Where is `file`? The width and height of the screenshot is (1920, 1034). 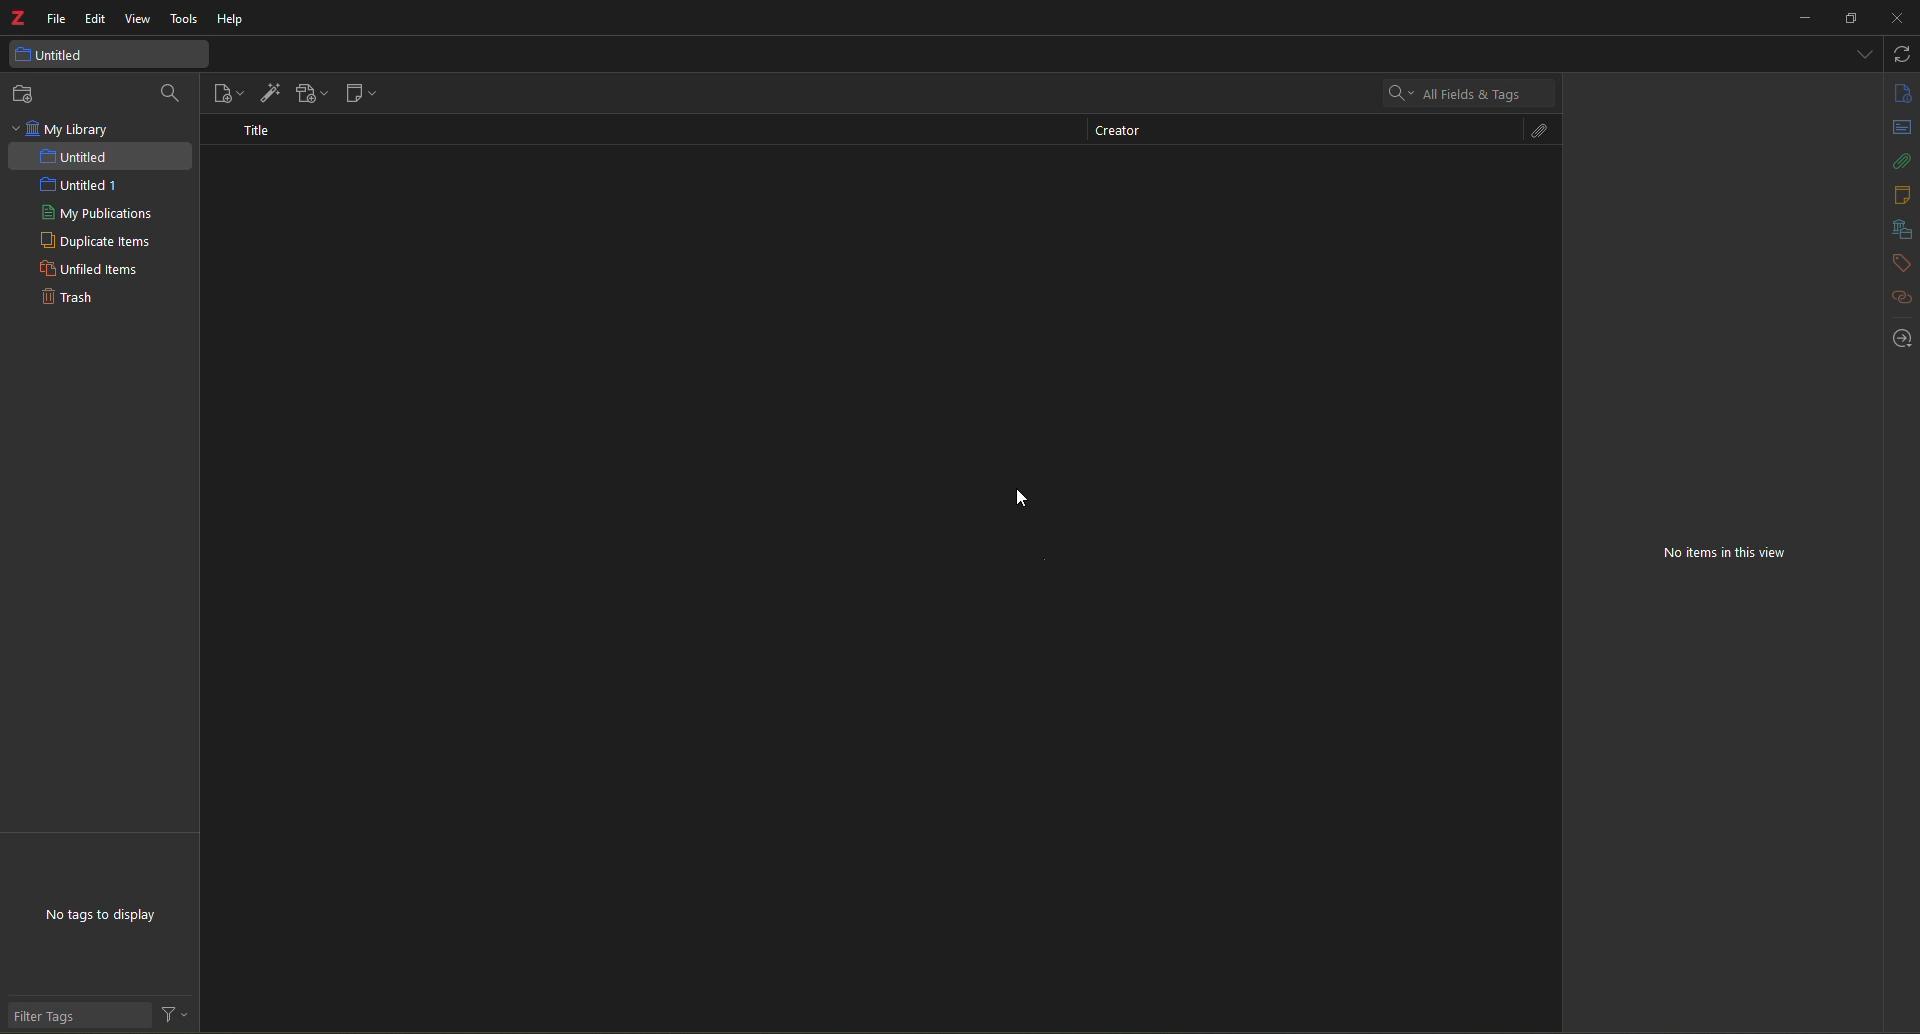
file is located at coordinates (58, 19).